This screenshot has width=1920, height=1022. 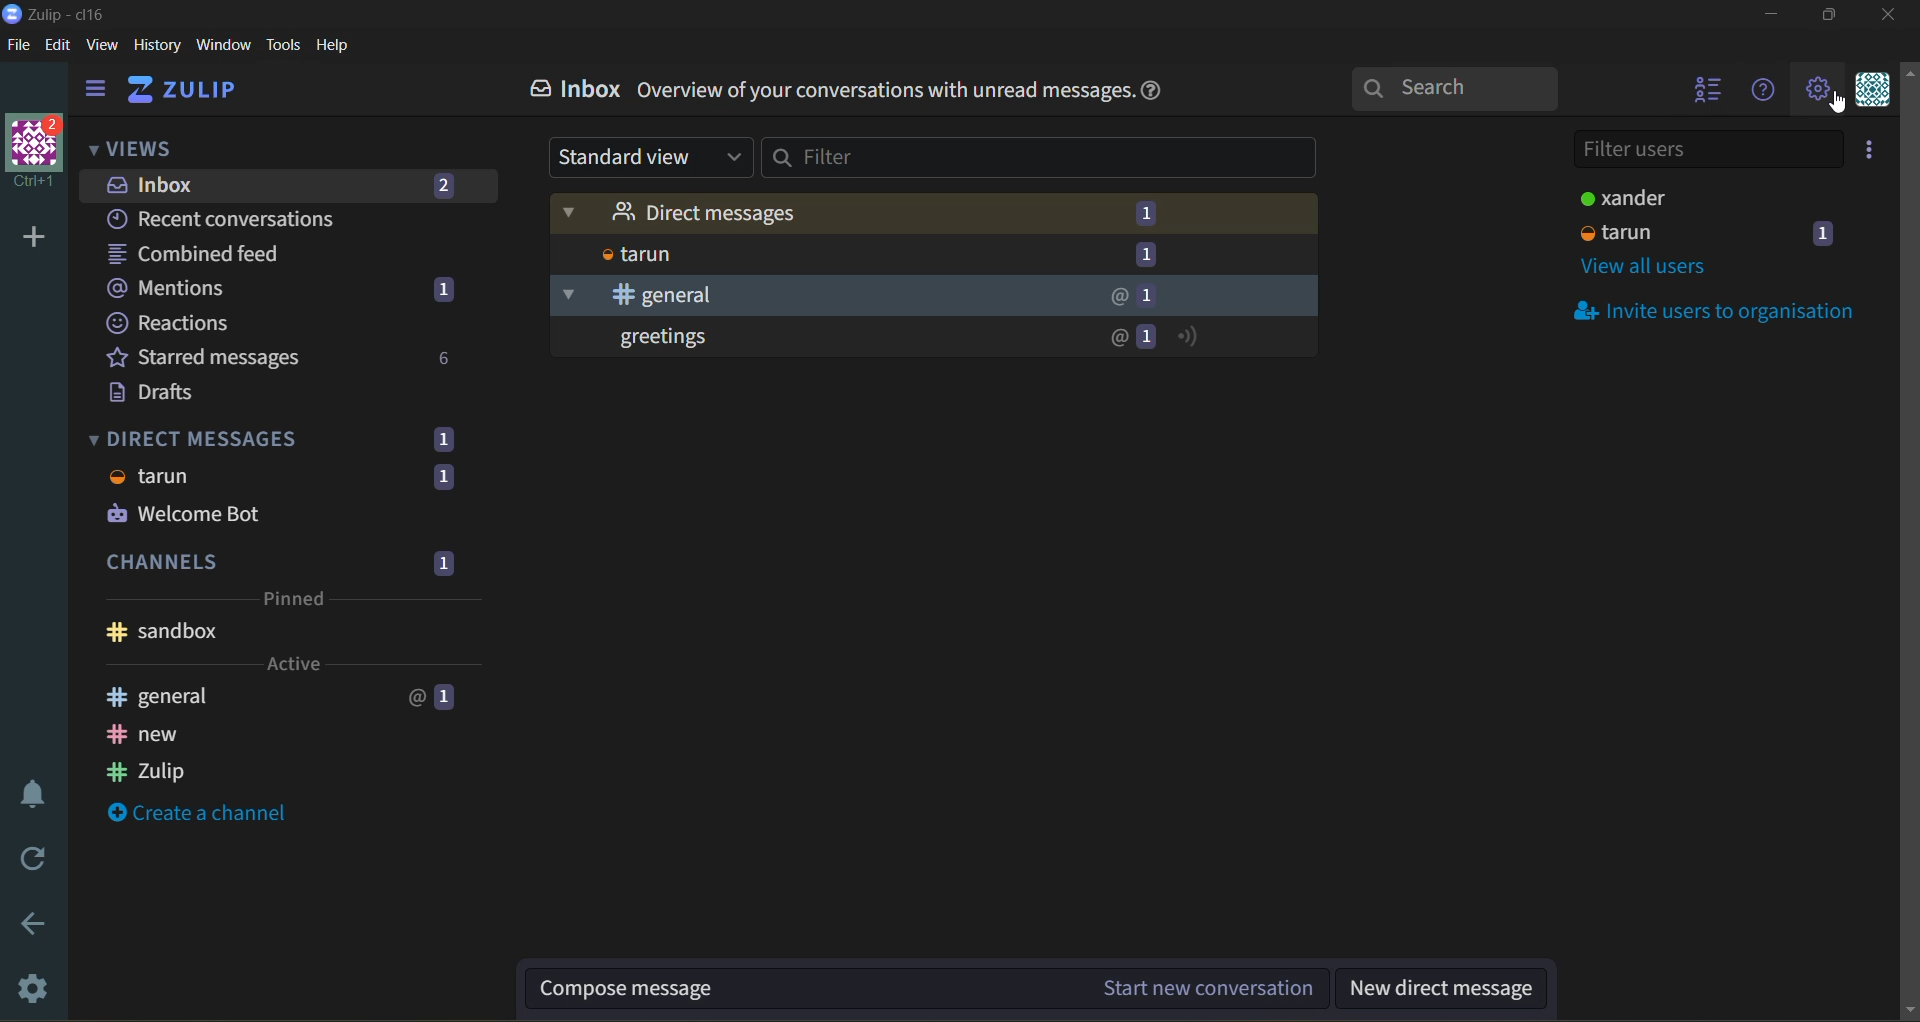 I want to click on sandbox, so click(x=164, y=632).